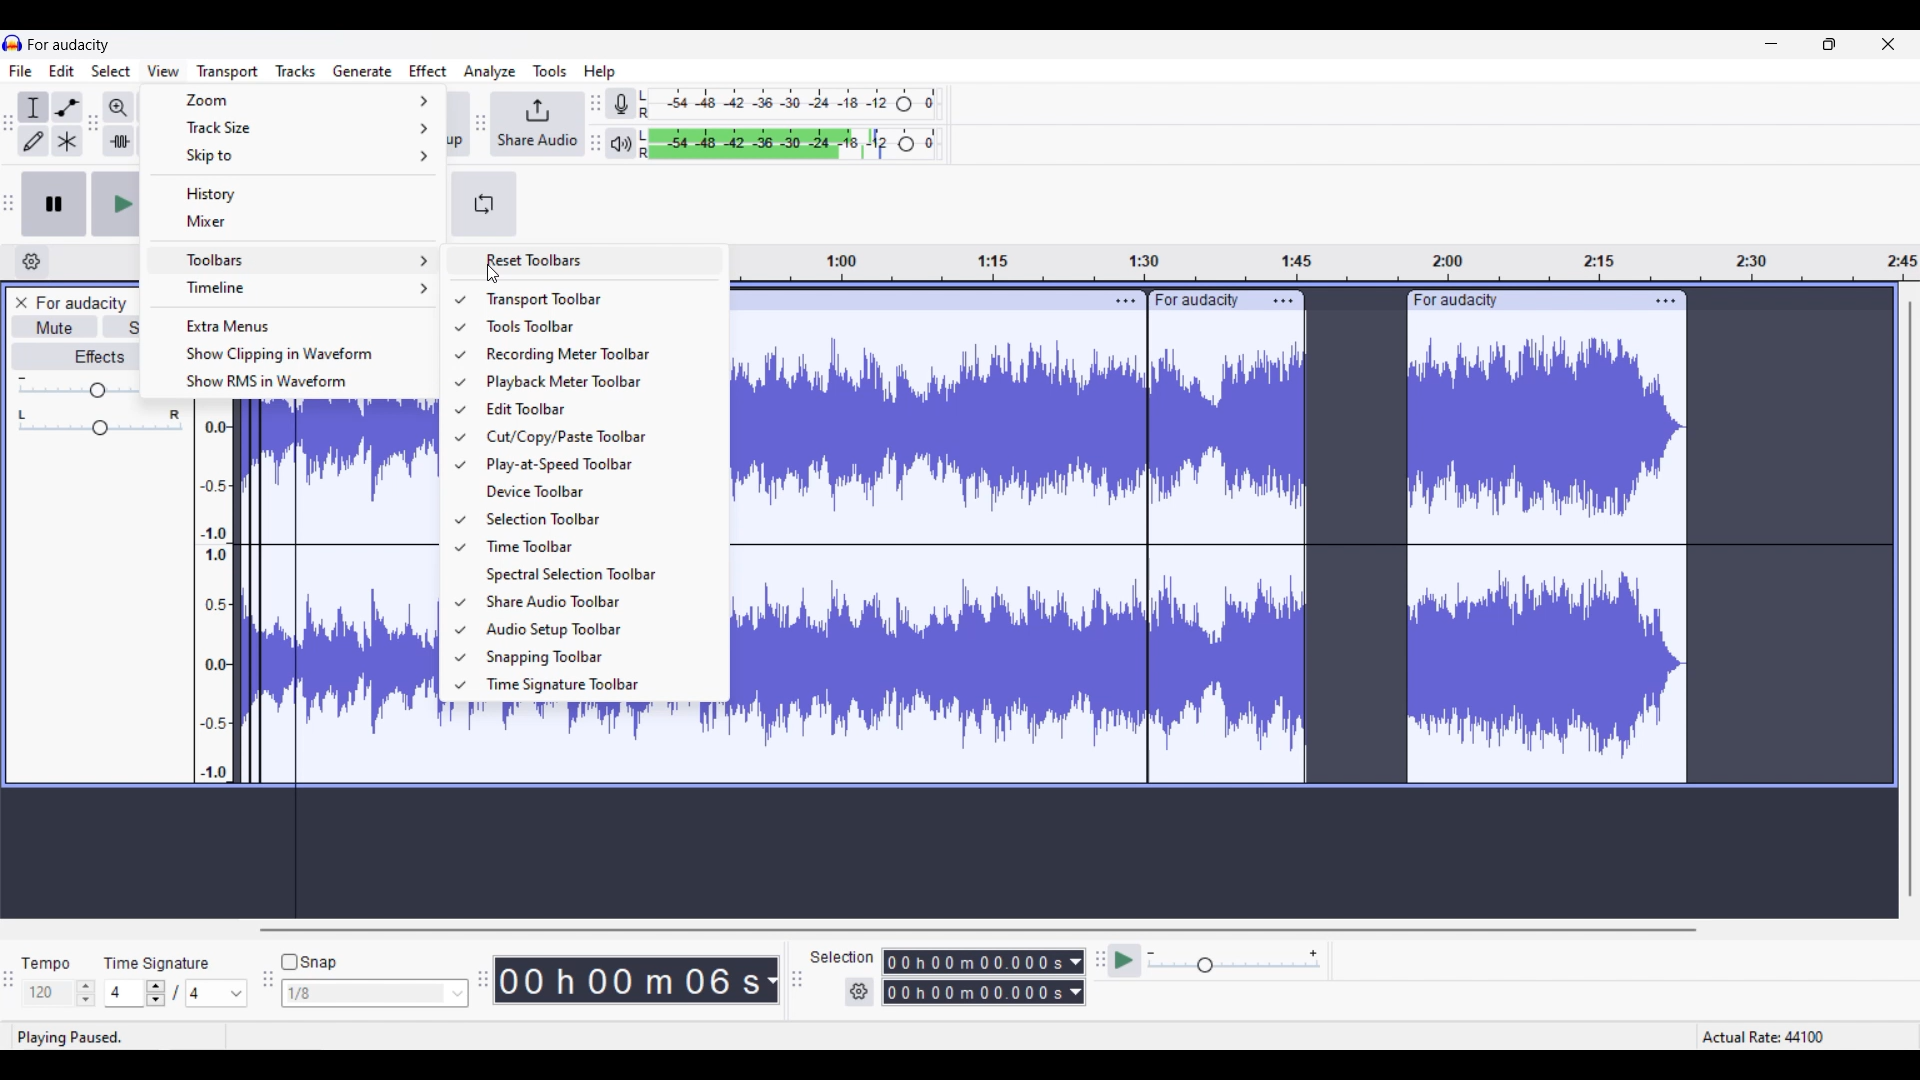  What do you see at coordinates (1664, 300) in the screenshot?
I see `track options` at bounding box center [1664, 300].